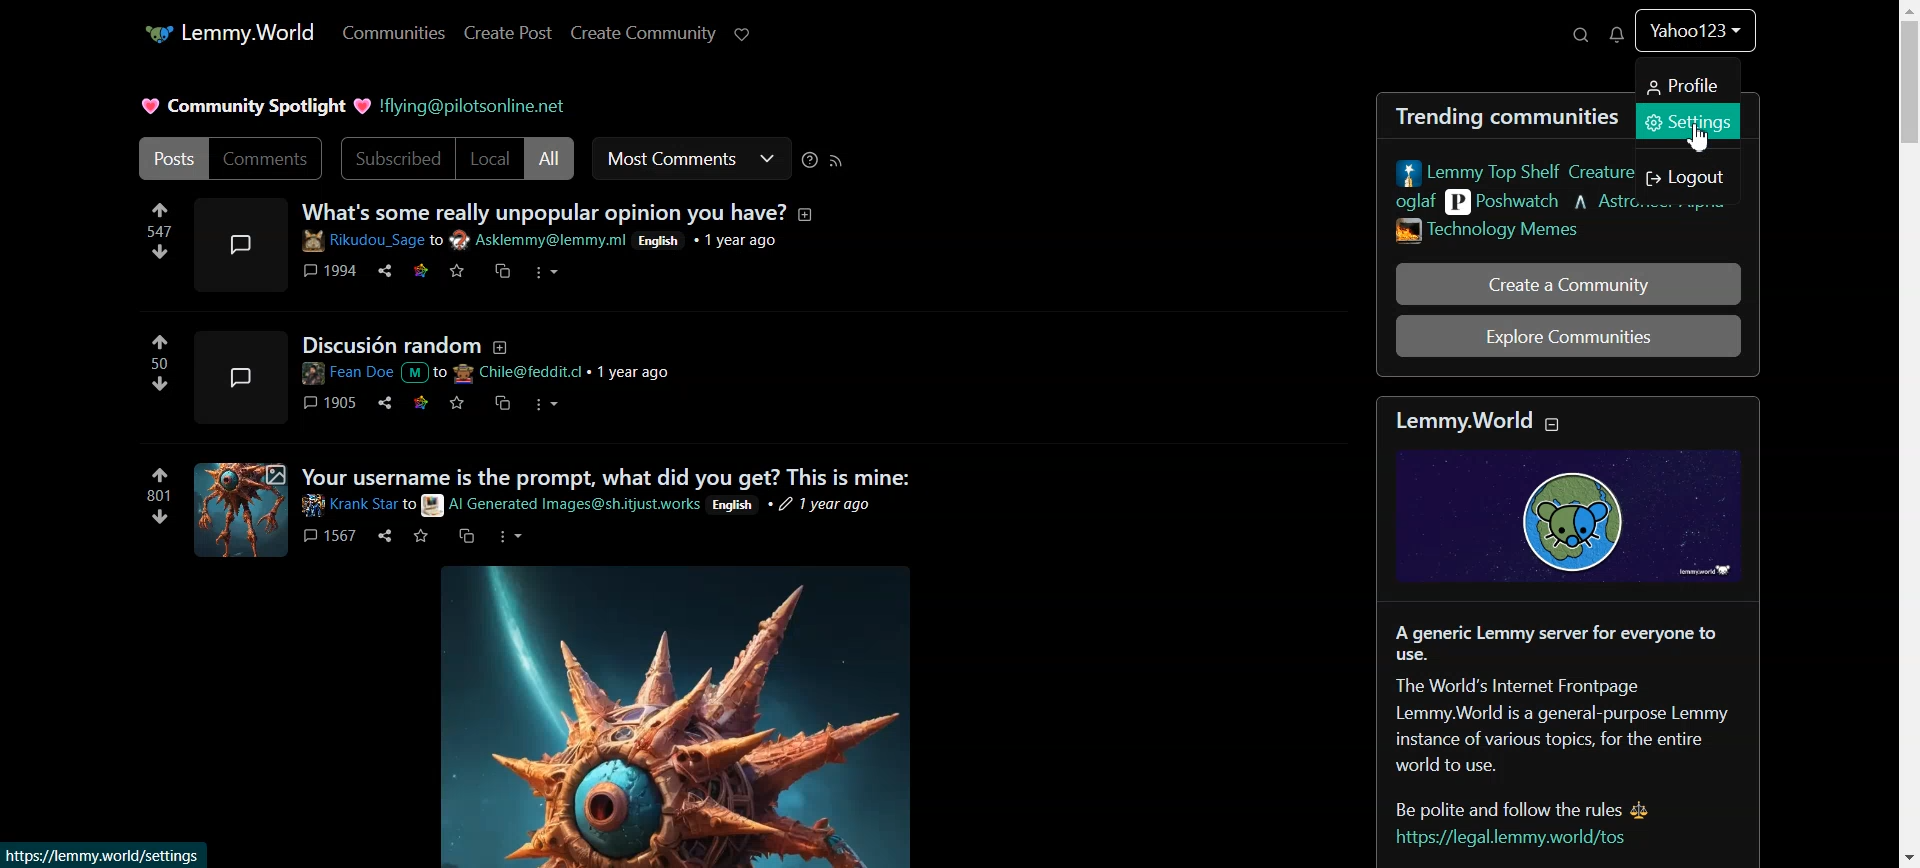 The height and width of the screenshot is (868, 1920). I want to click on Create a community, so click(1566, 283).